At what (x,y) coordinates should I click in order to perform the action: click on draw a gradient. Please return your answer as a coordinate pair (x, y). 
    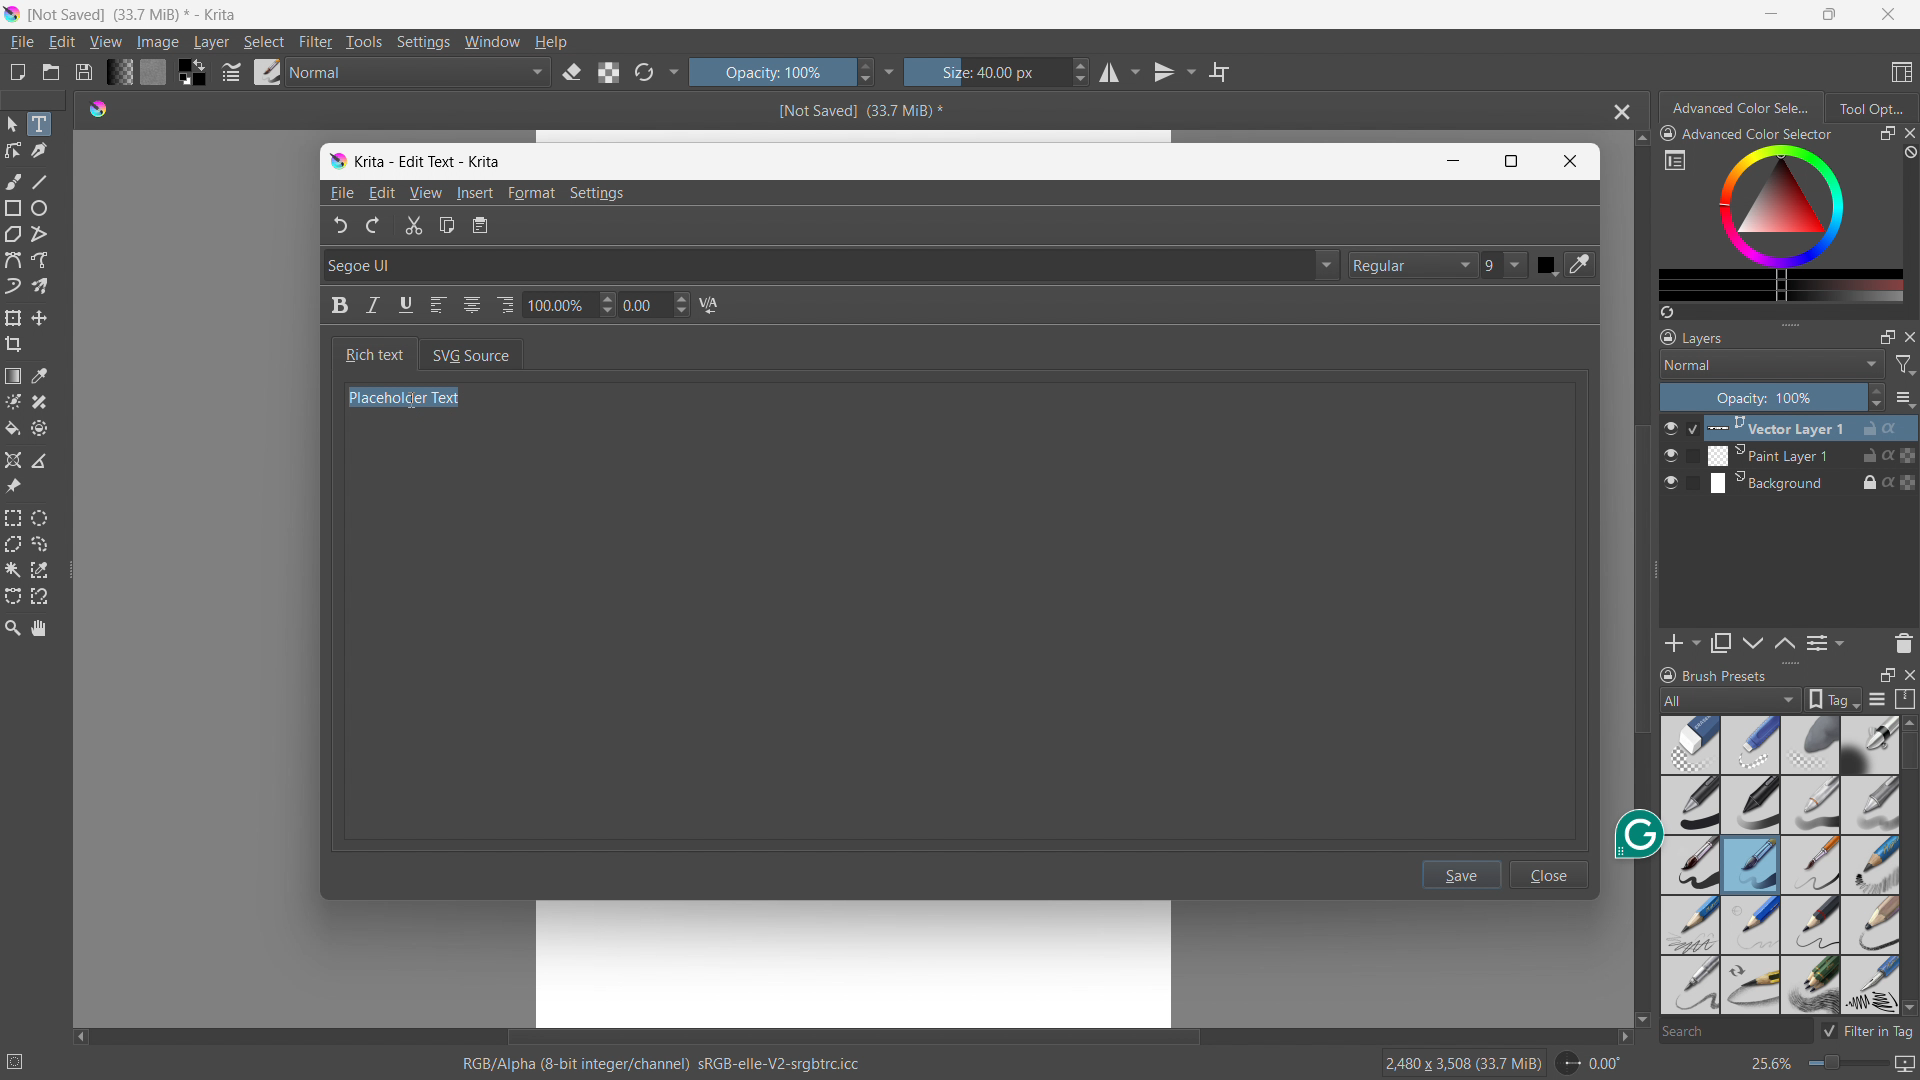
    Looking at the image, I should click on (13, 376).